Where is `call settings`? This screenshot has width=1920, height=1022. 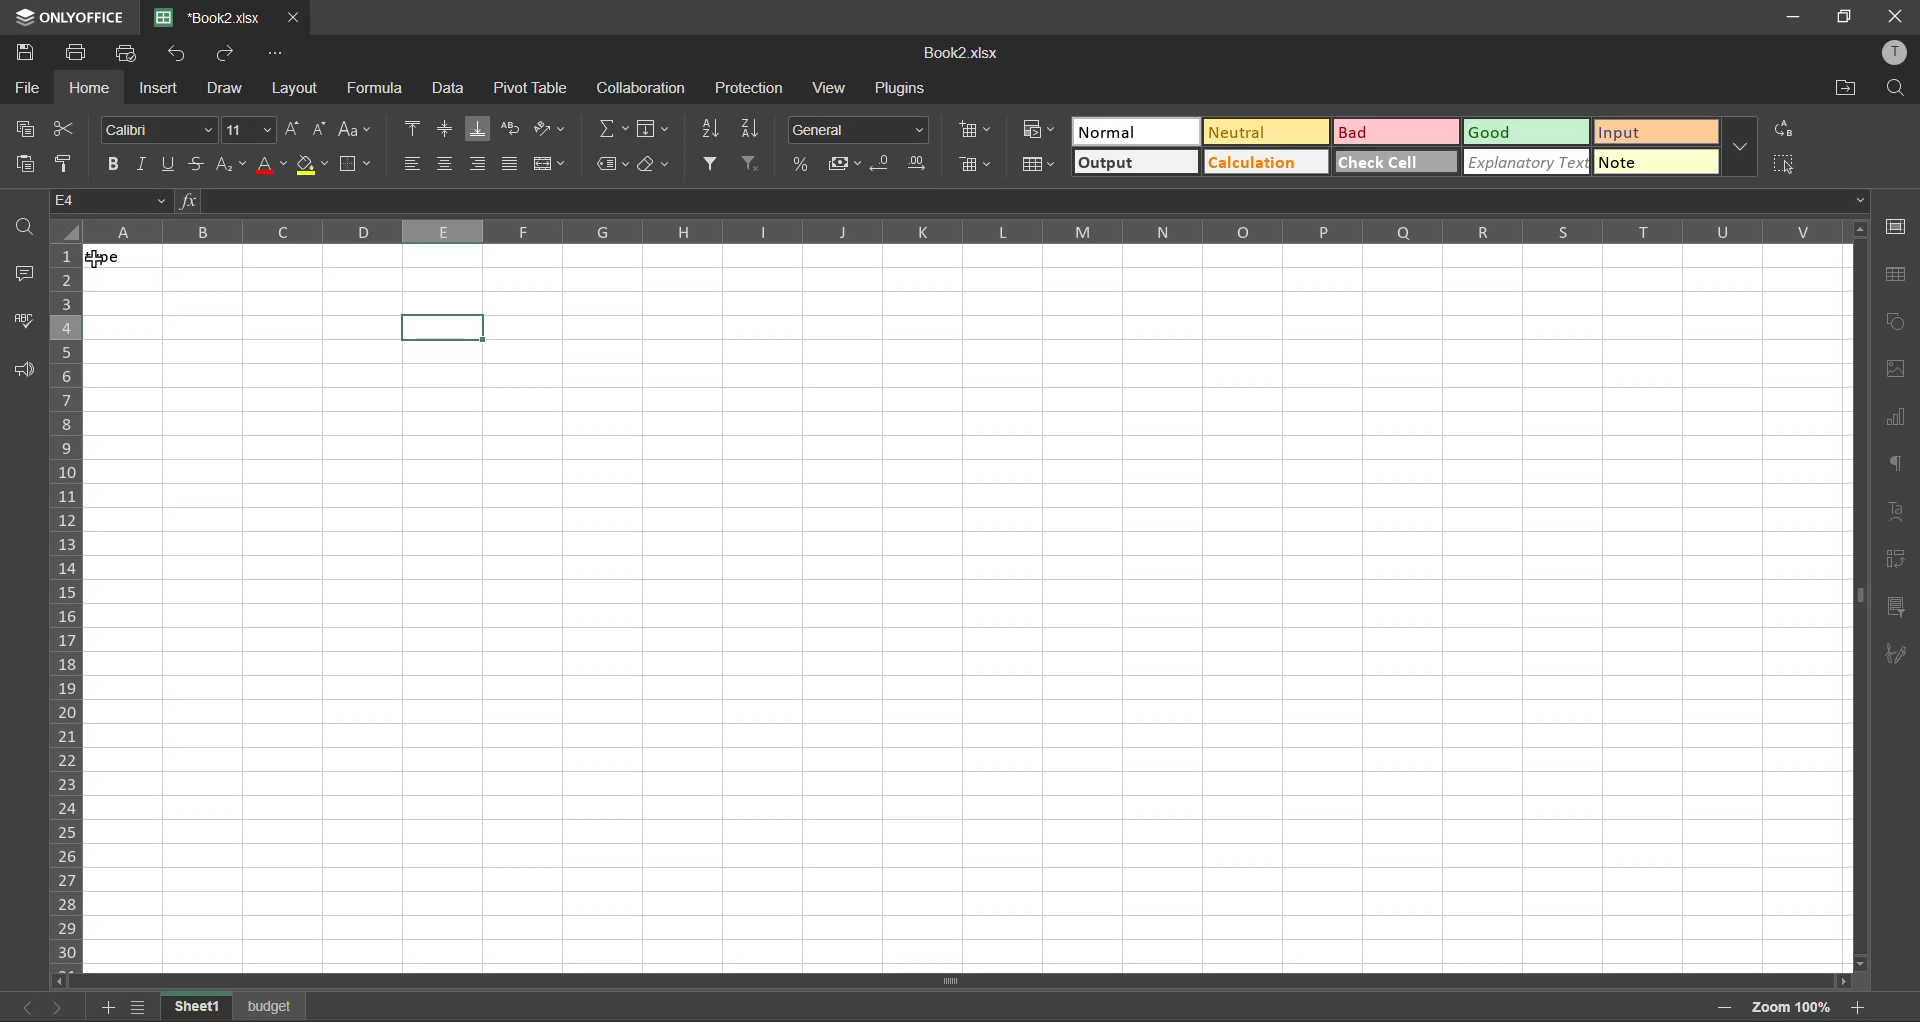
call settings is located at coordinates (1898, 228).